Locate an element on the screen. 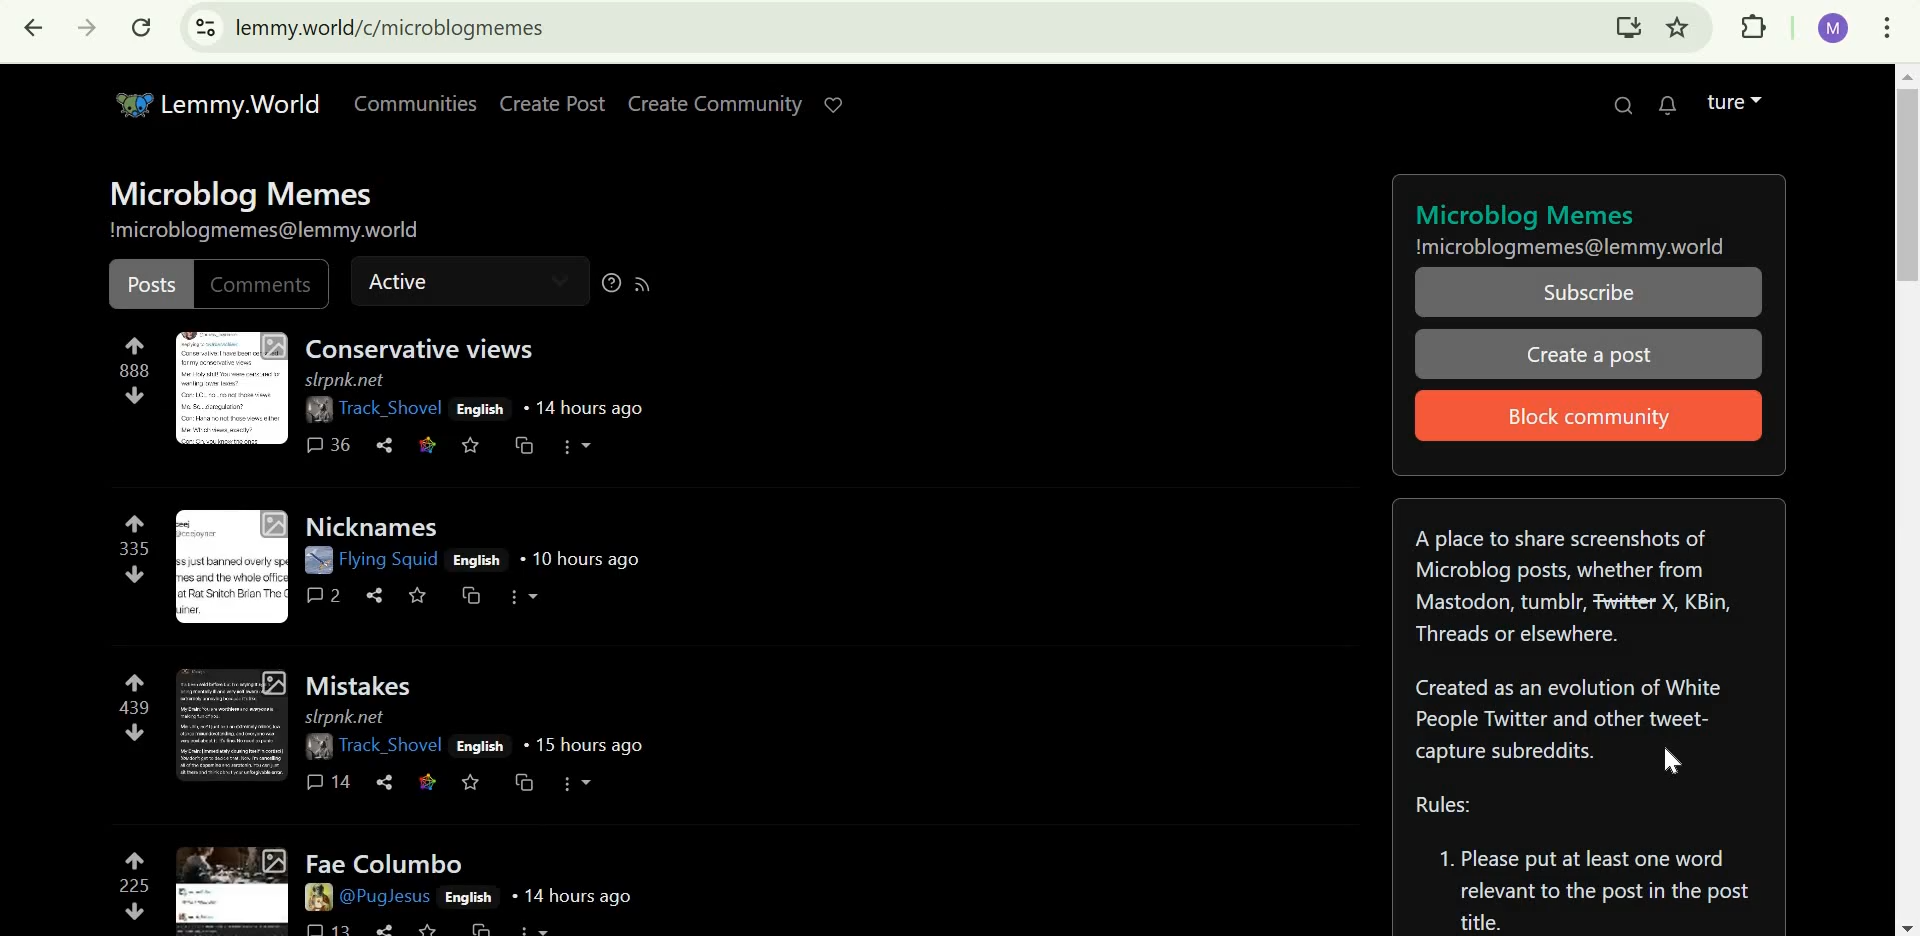  web address is located at coordinates (392, 27).